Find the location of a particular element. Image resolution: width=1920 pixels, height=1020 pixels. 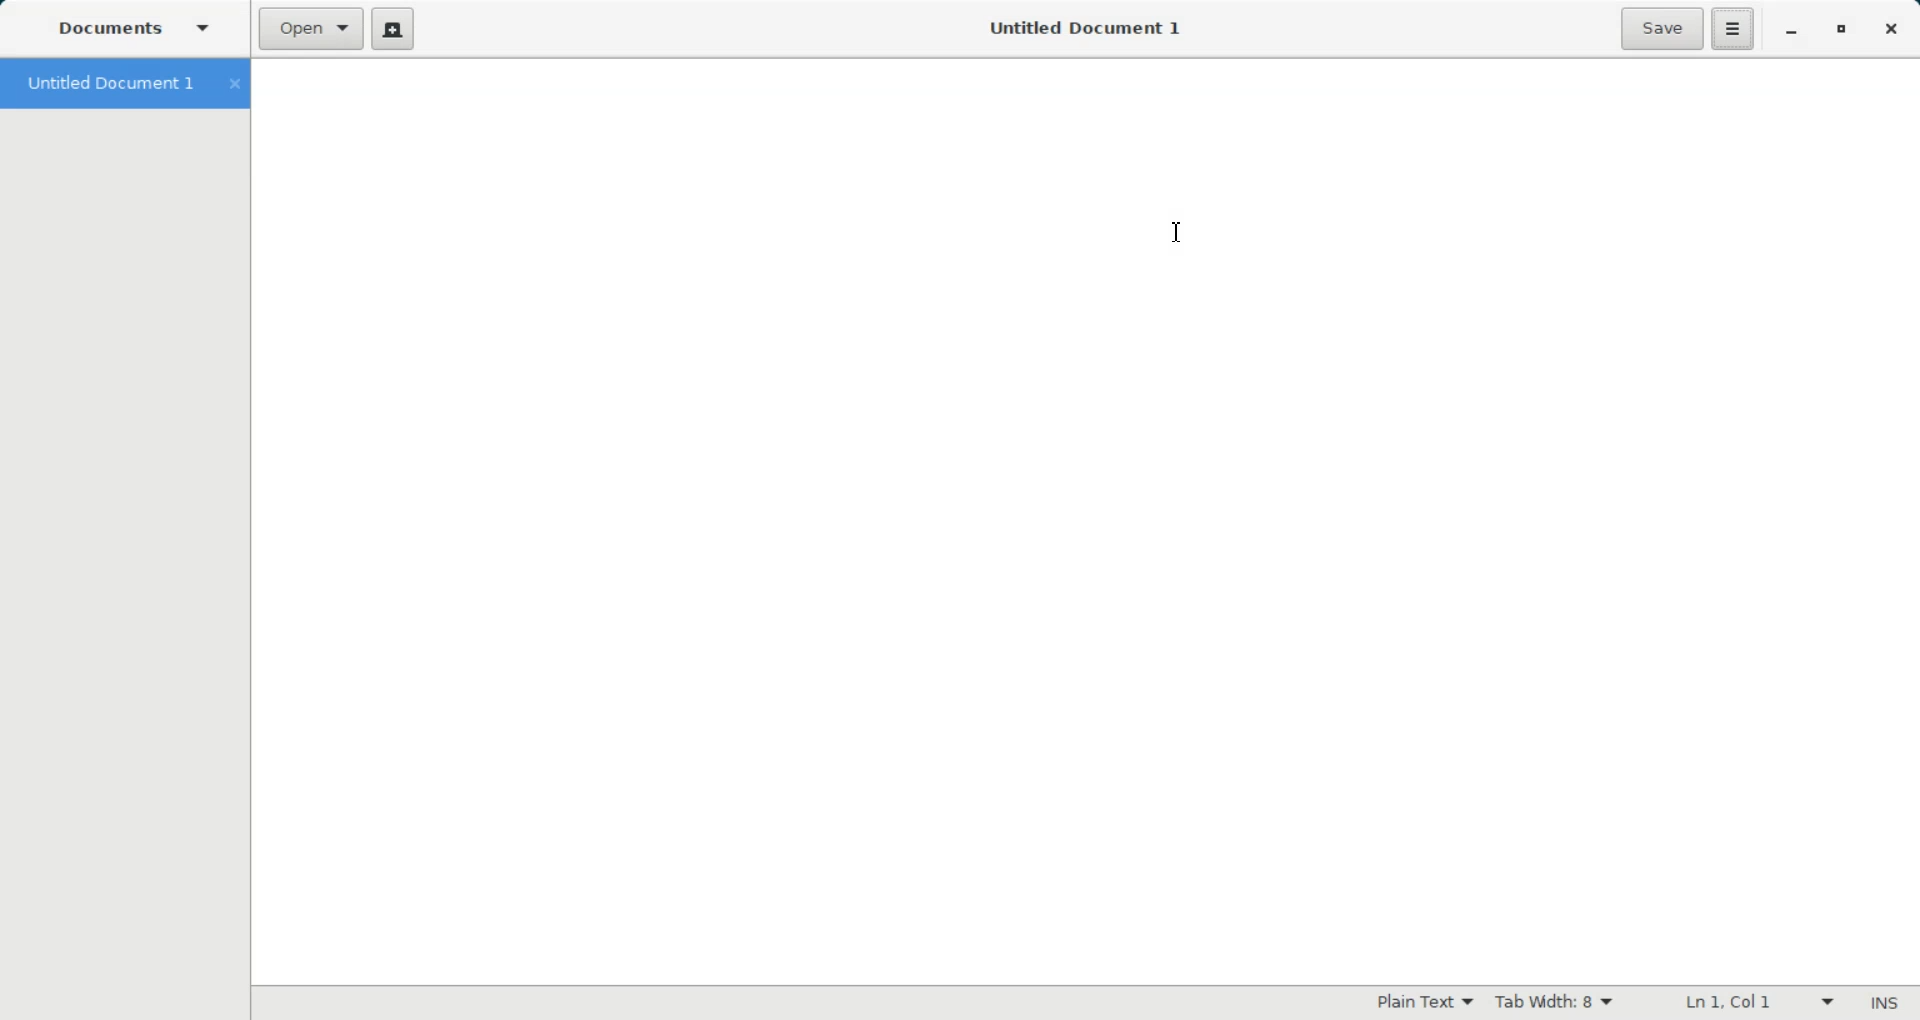

Insert is located at coordinates (1882, 1005).